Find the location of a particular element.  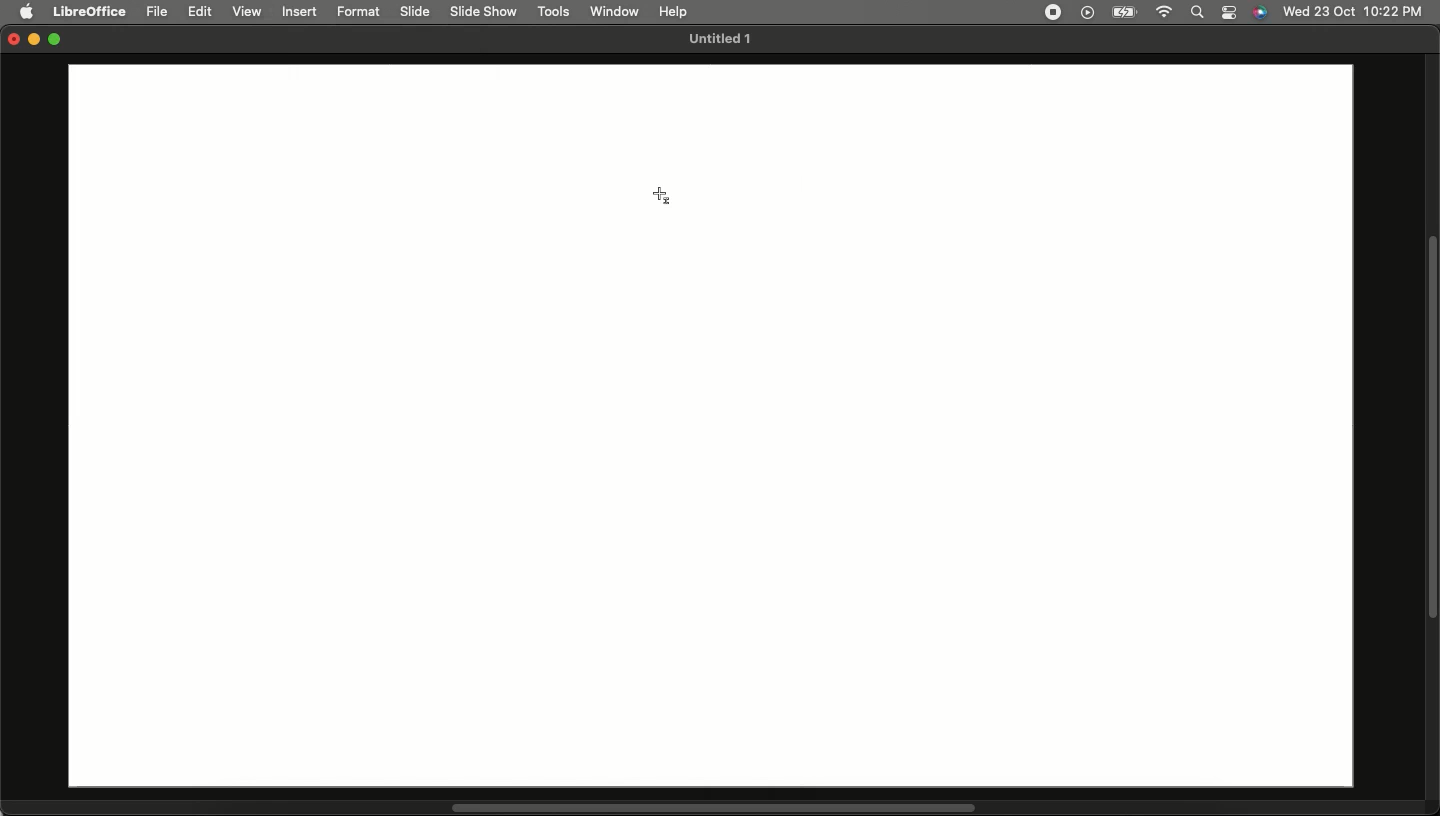

Slide show is located at coordinates (483, 11).